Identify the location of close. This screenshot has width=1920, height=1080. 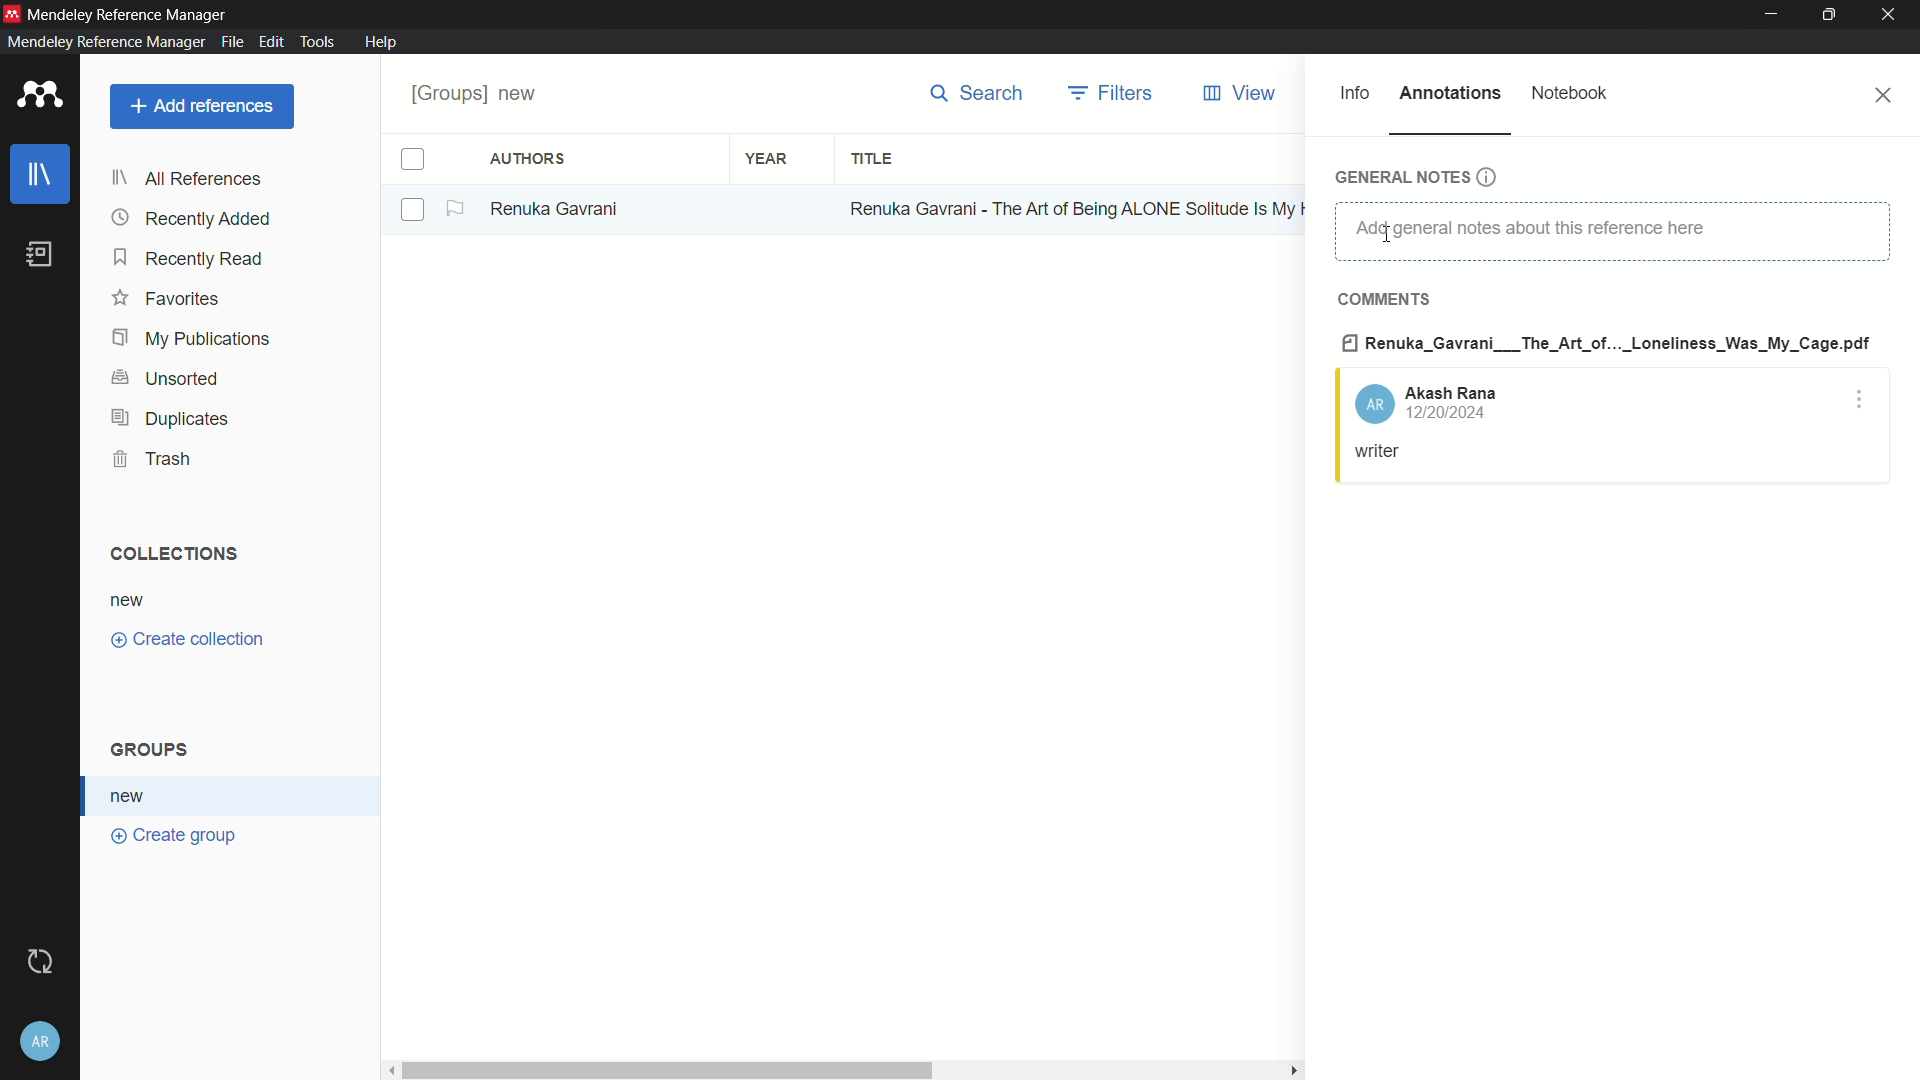
(1886, 95).